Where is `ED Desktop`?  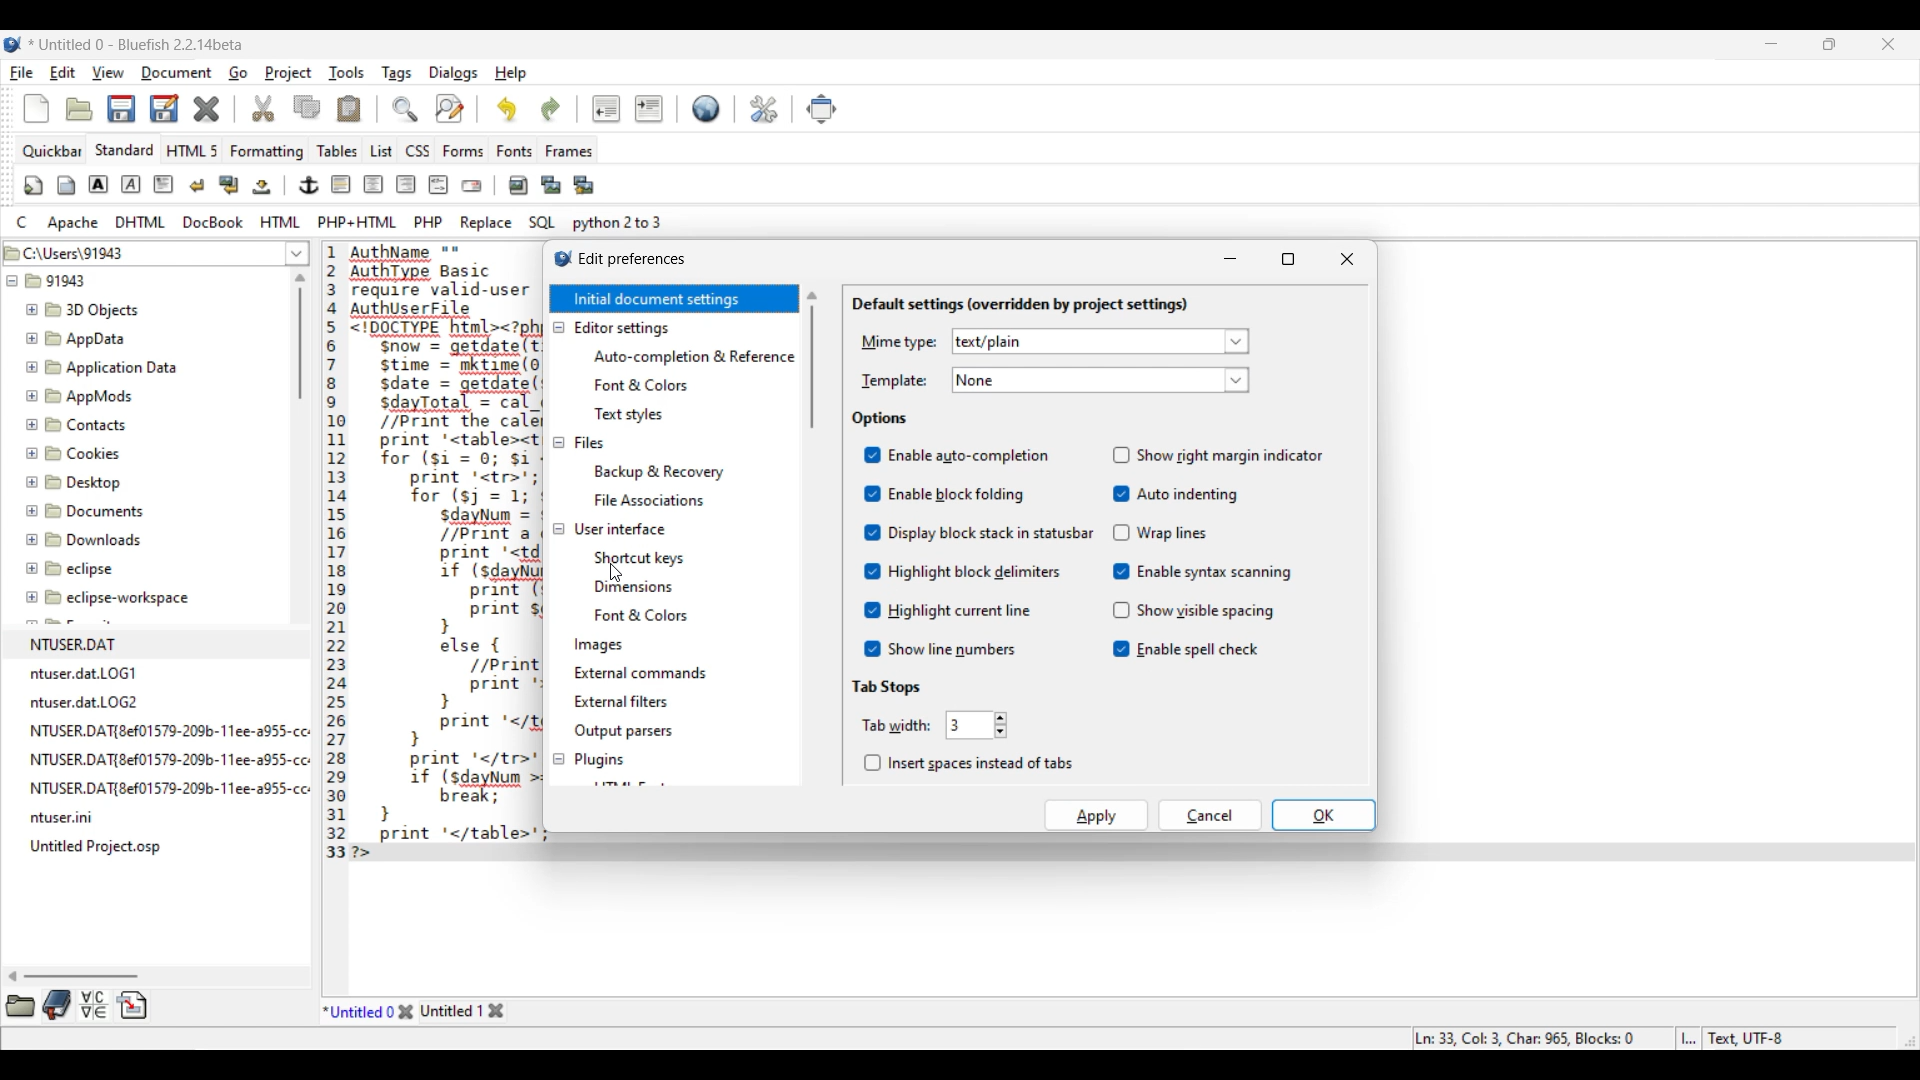 ED Desktop is located at coordinates (82, 487).